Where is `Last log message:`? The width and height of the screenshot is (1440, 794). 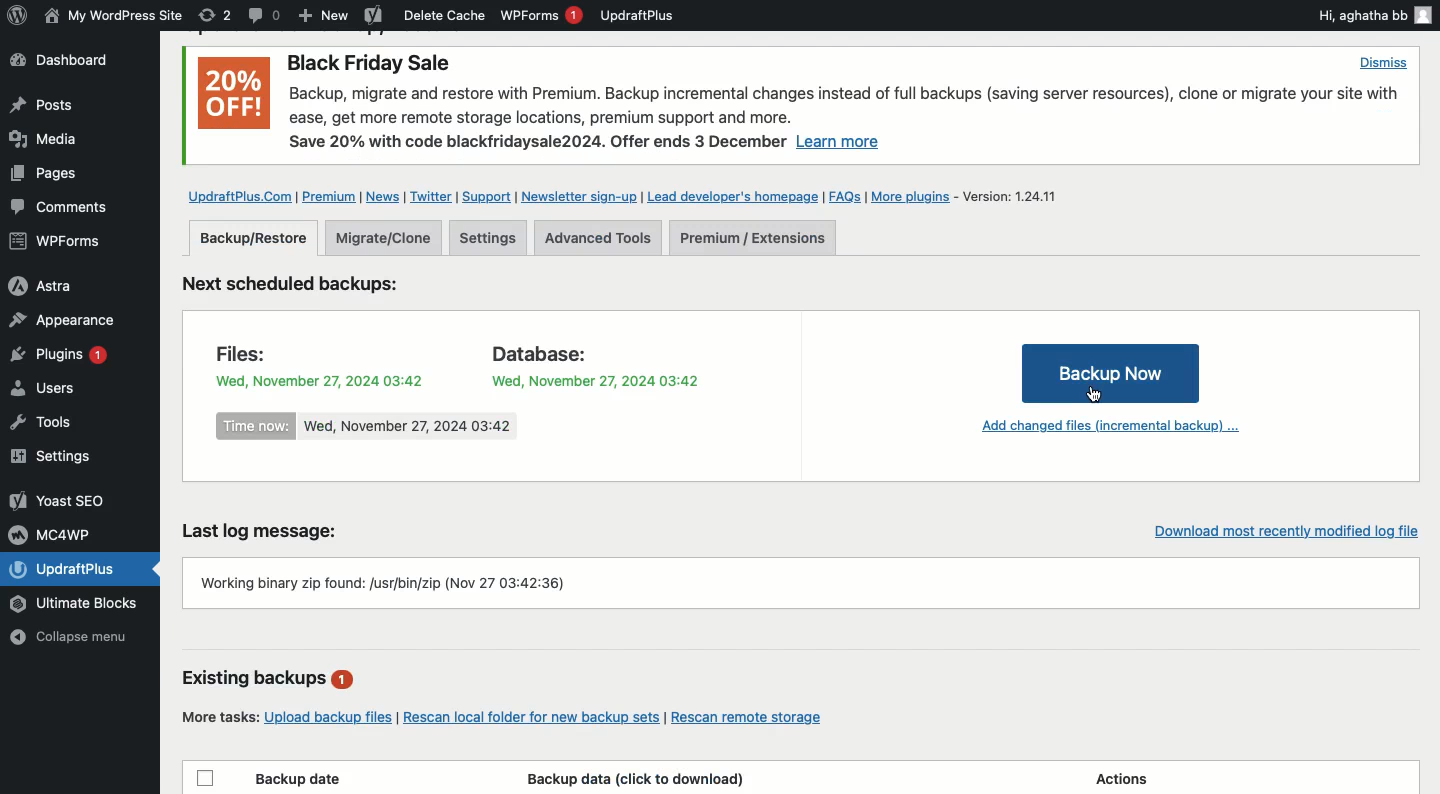
Last log message: is located at coordinates (274, 528).